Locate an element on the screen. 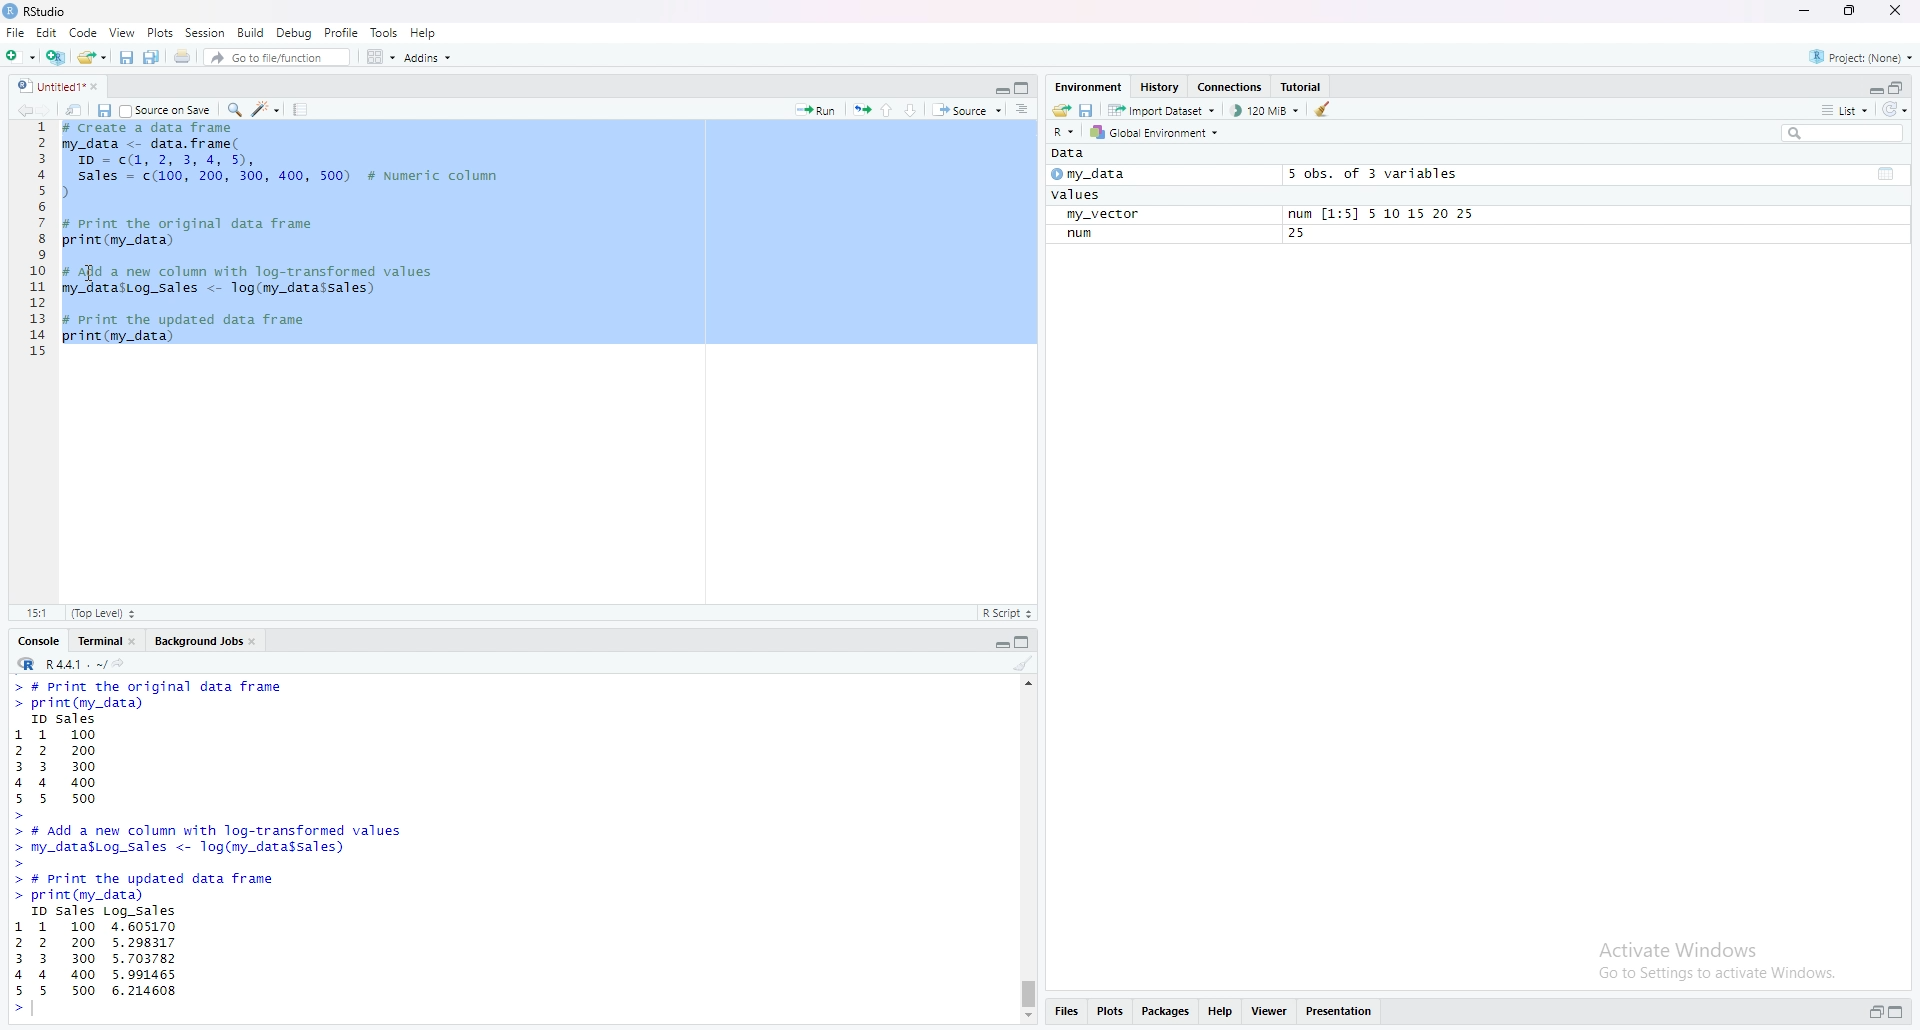 Image resolution: width=1920 pixels, height=1030 pixels. table is located at coordinates (1887, 173).